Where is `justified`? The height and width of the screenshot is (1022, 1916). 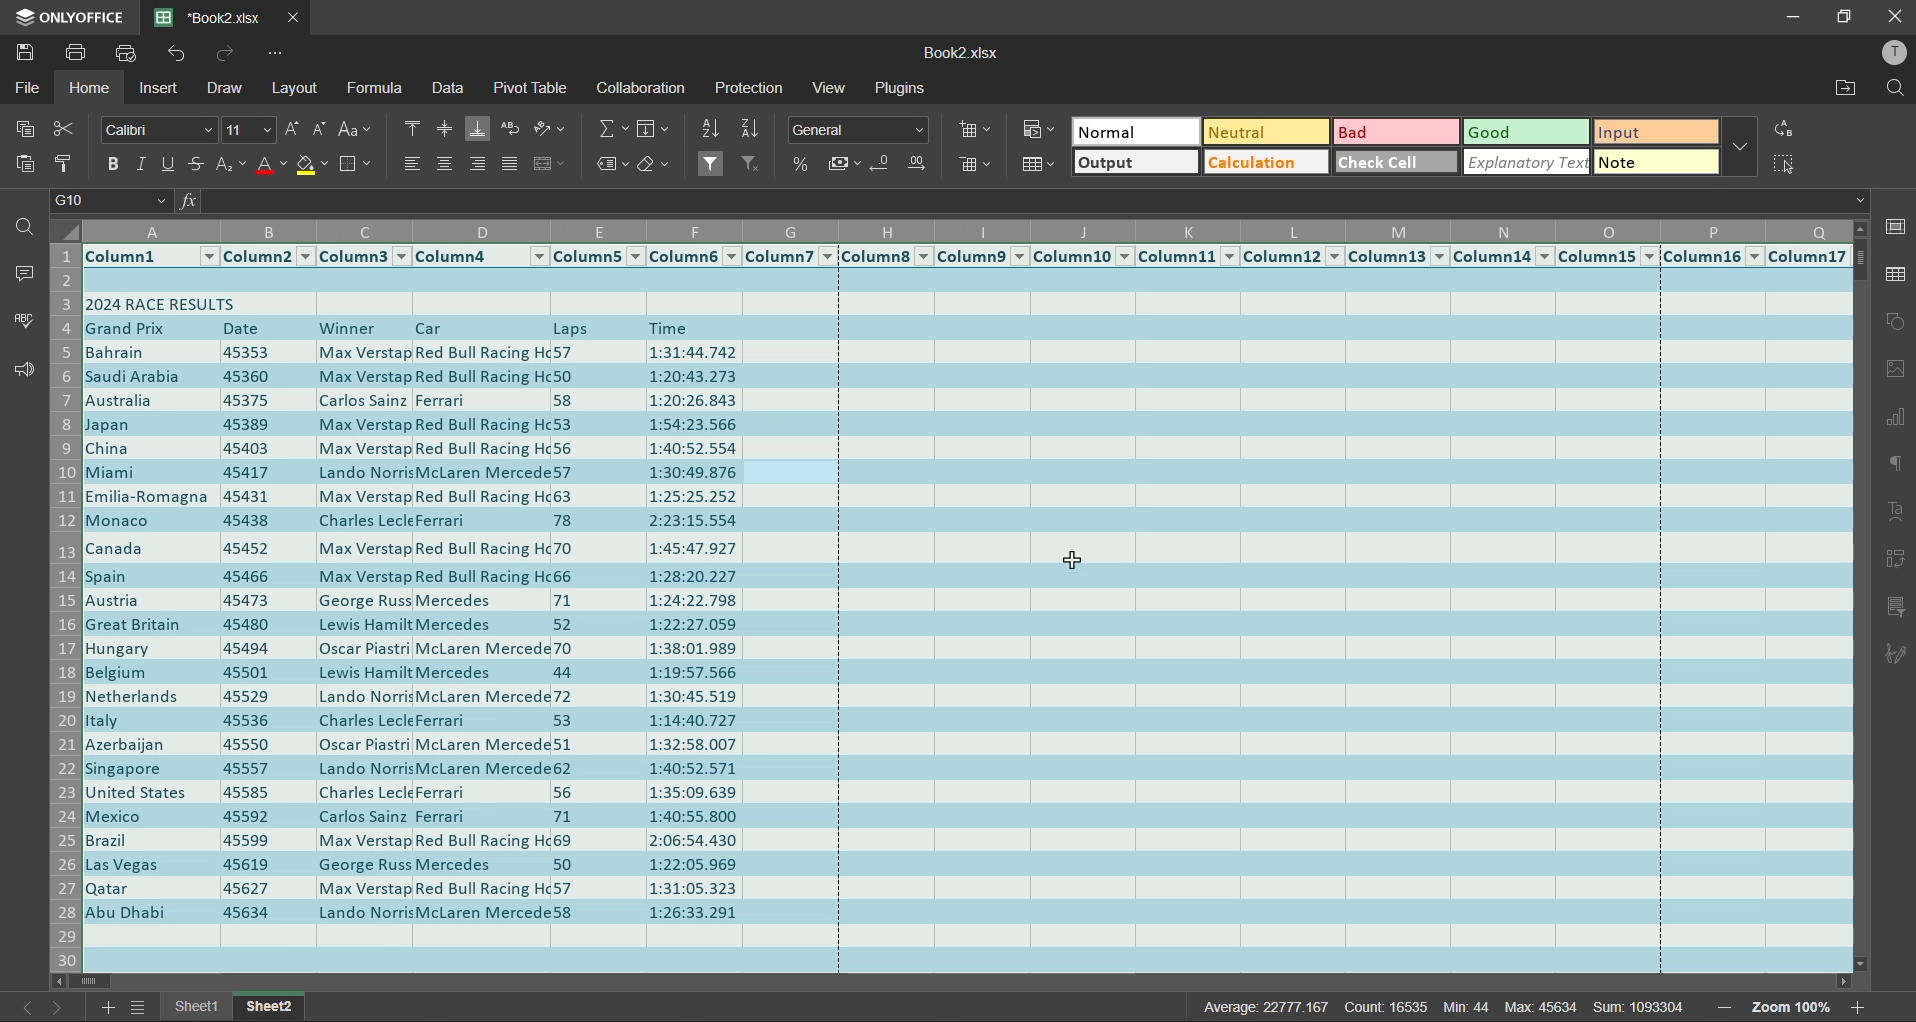 justified is located at coordinates (509, 162).